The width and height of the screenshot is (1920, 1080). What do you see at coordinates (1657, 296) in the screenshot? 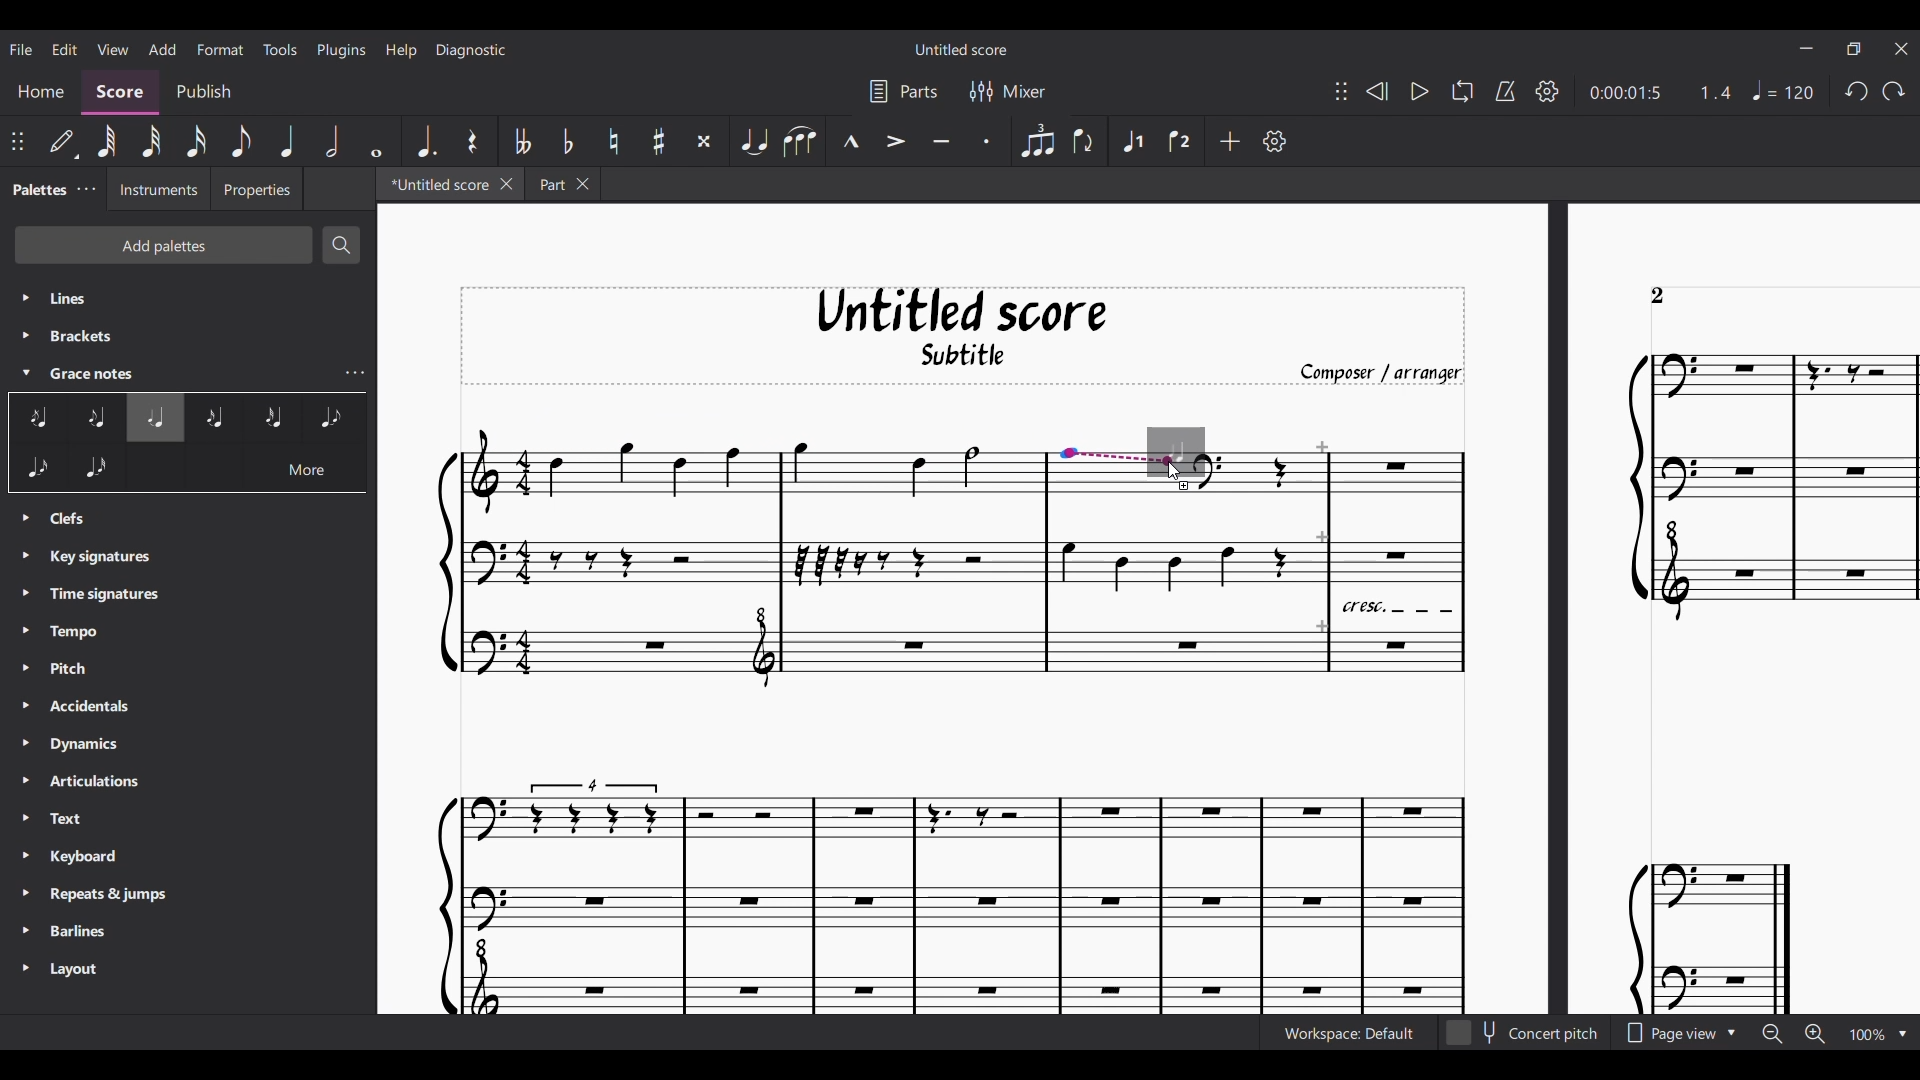
I see `Page number` at bounding box center [1657, 296].